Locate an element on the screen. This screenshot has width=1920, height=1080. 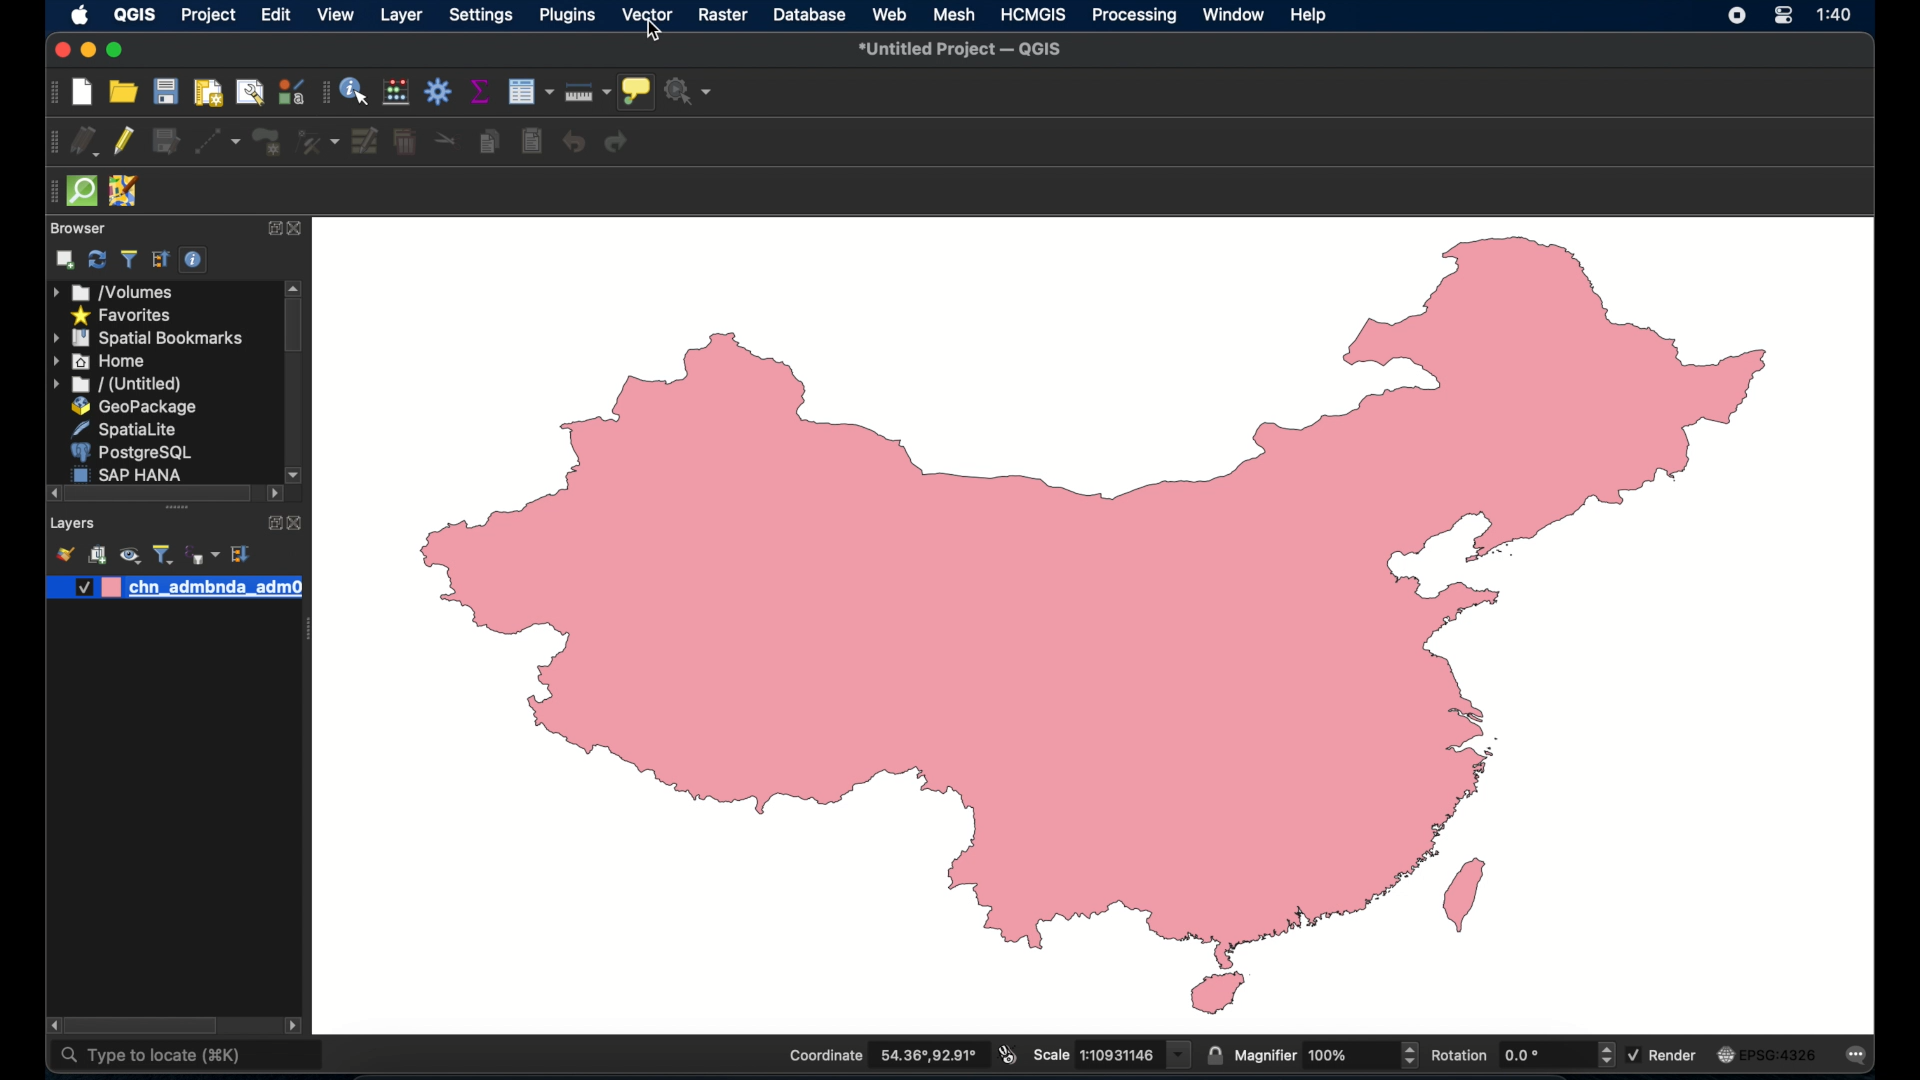
settings is located at coordinates (482, 17).